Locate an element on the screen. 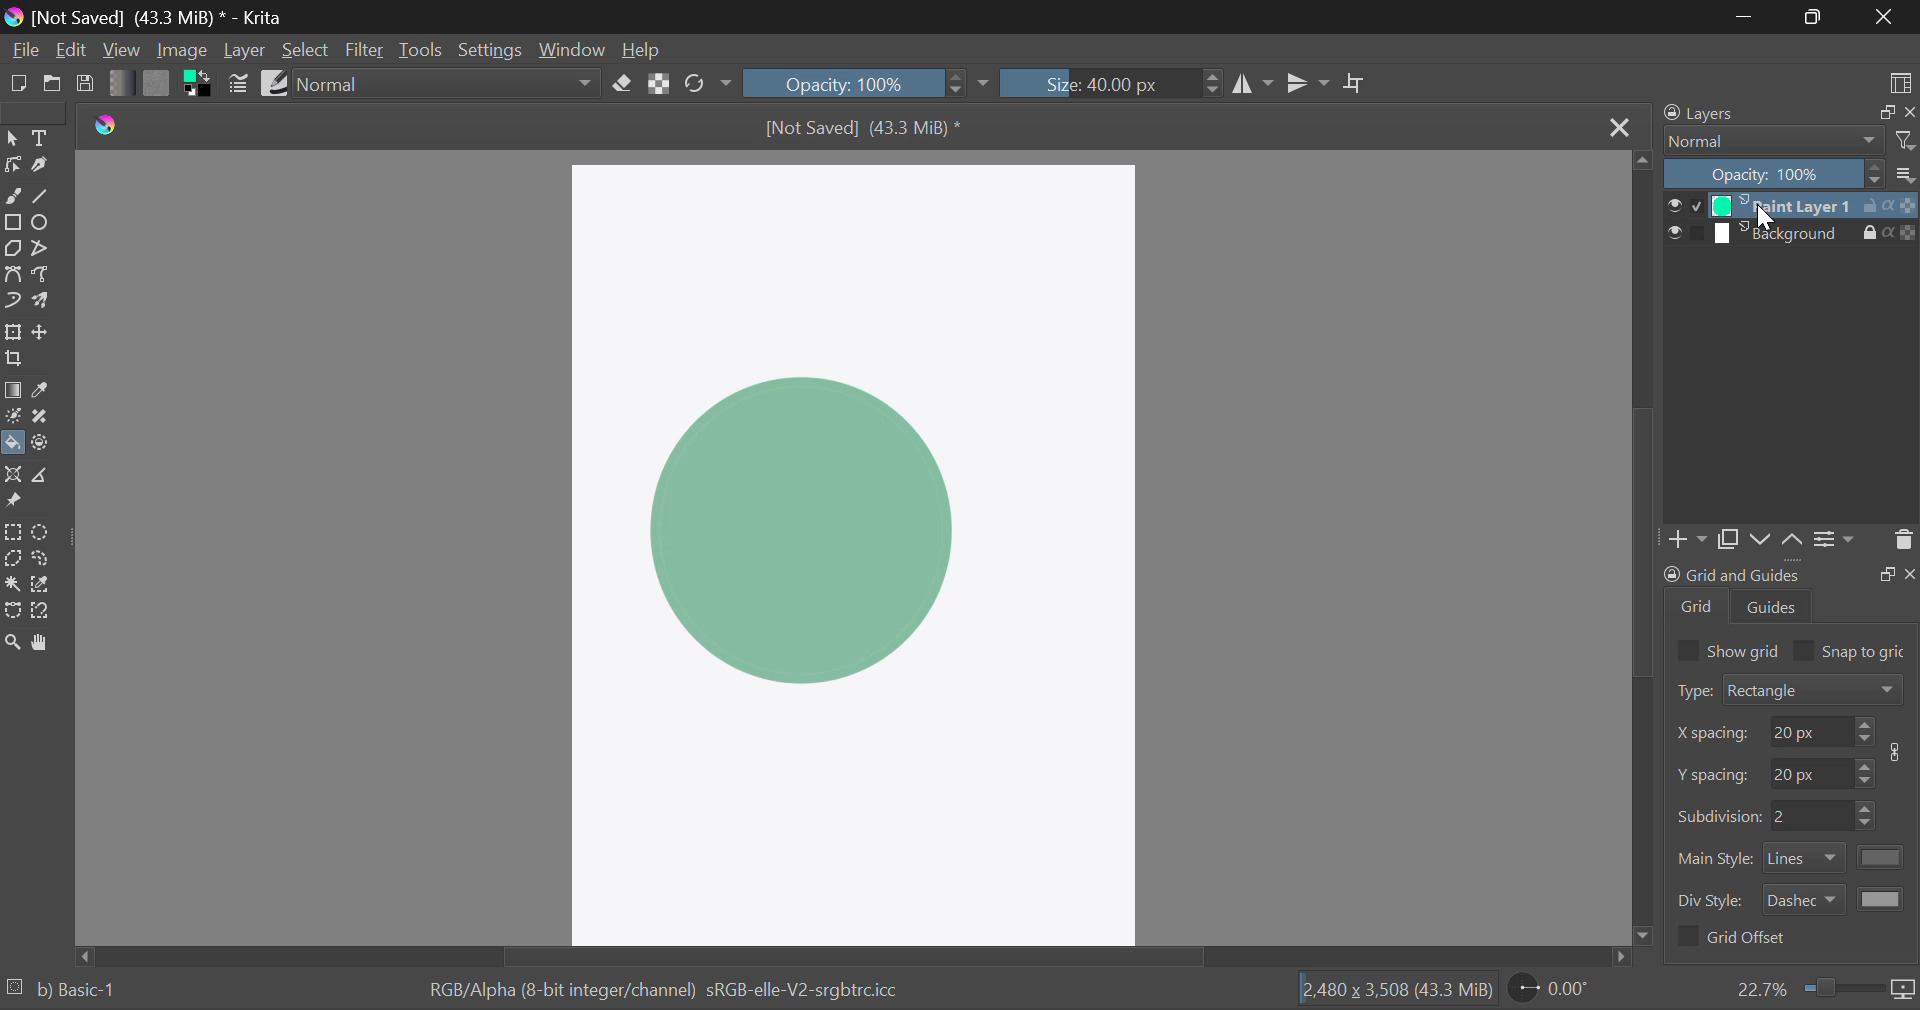  Pan is located at coordinates (42, 643).